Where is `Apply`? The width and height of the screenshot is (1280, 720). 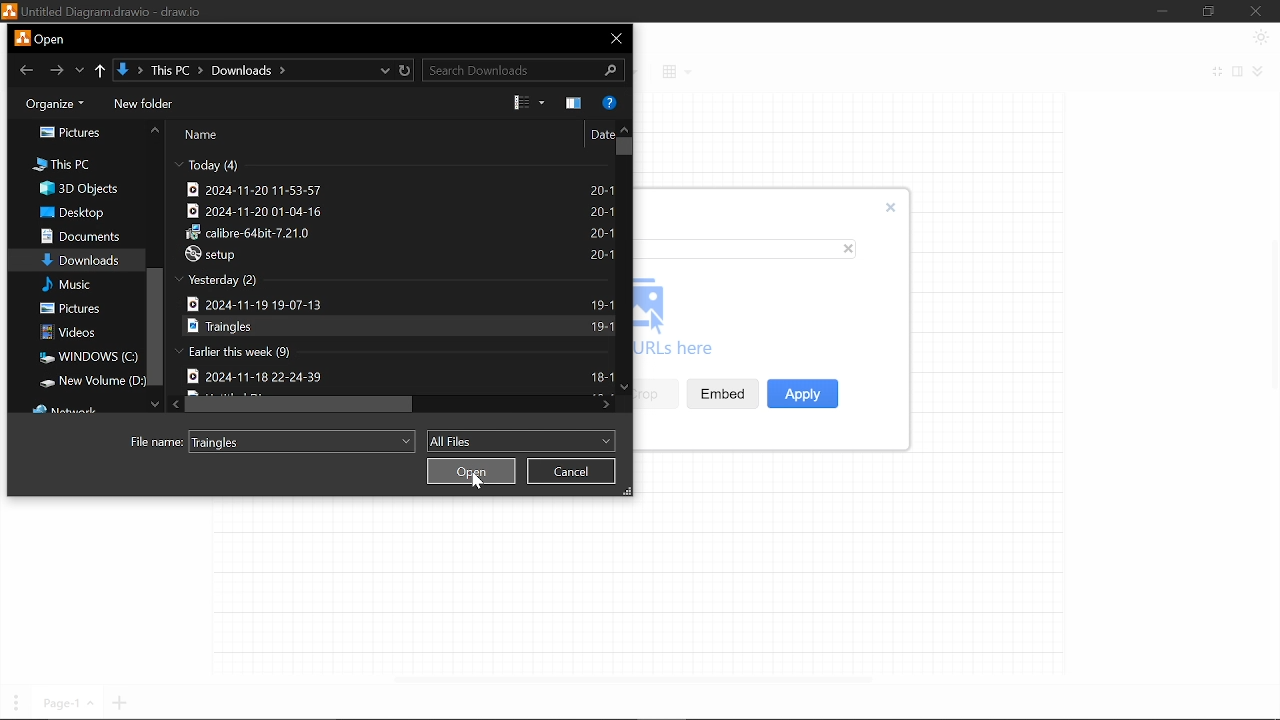
Apply is located at coordinates (802, 394).